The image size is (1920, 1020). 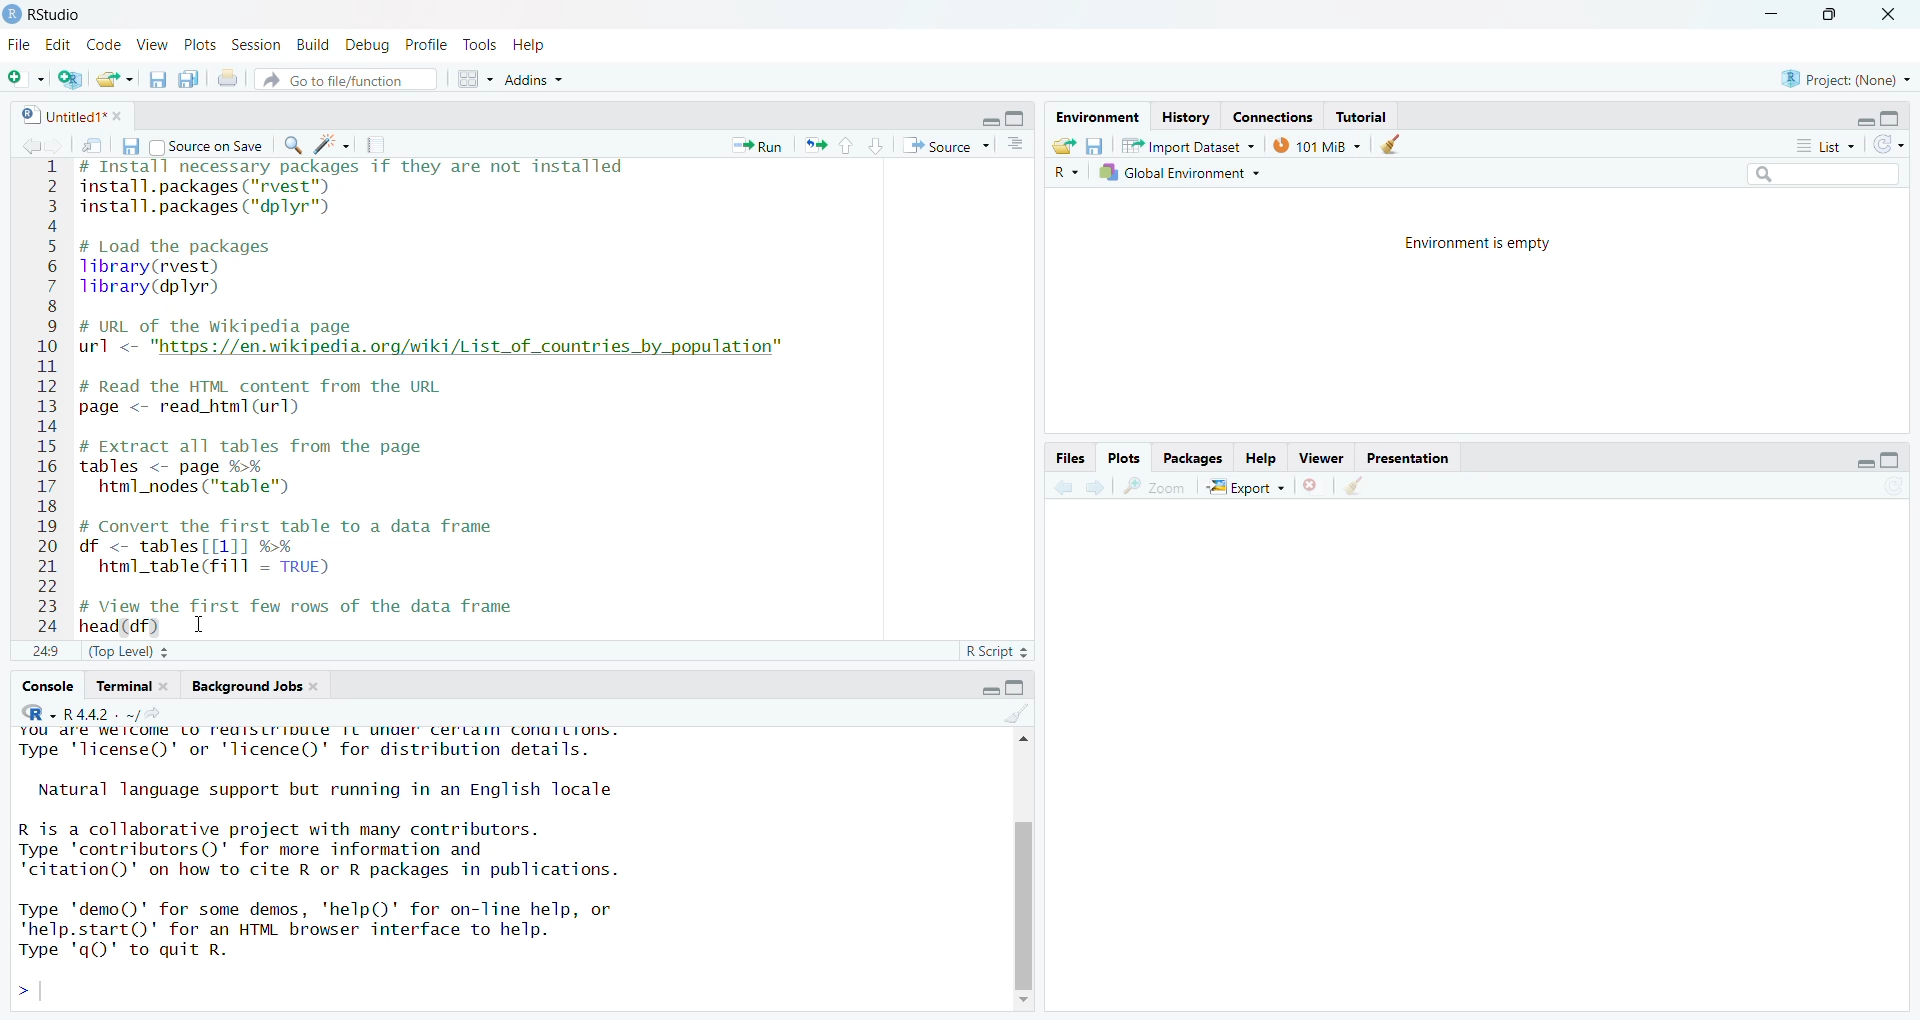 What do you see at coordinates (37, 713) in the screenshot?
I see `RStudio` at bounding box center [37, 713].